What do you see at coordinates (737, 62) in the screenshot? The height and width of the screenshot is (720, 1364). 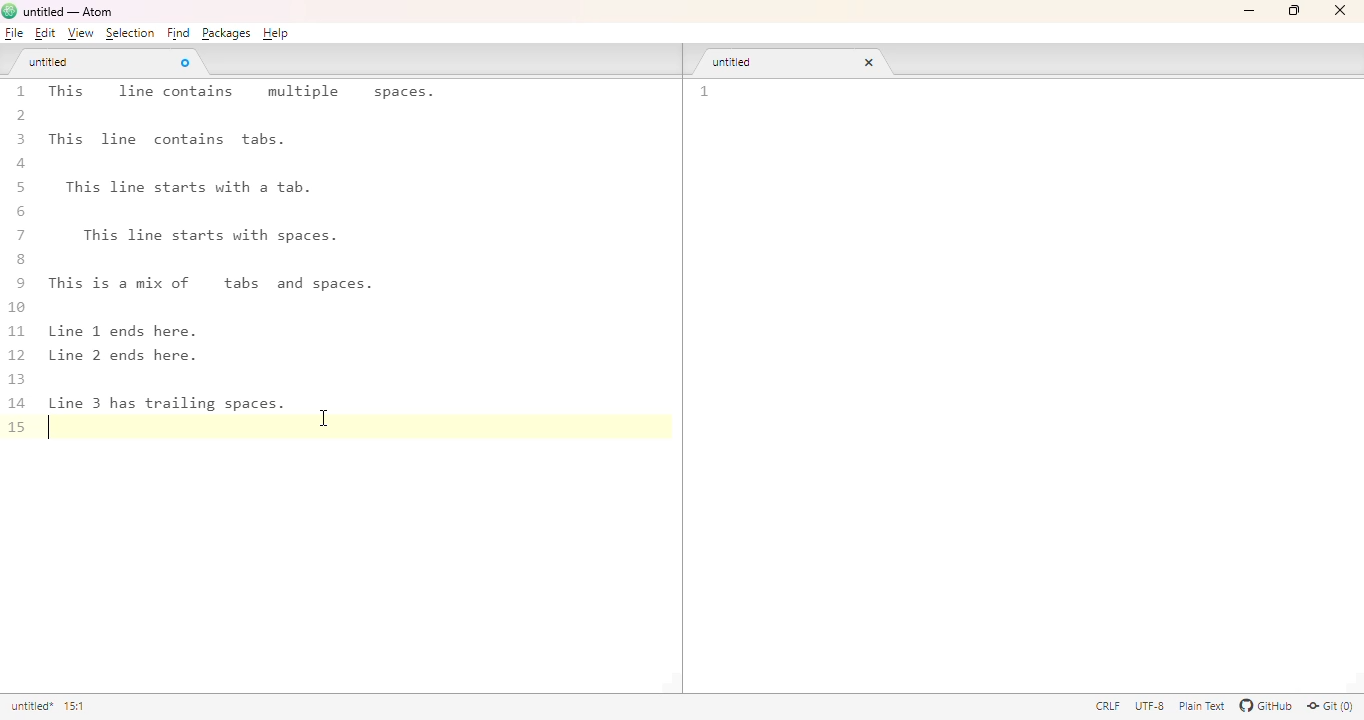 I see `untitled` at bounding box center [737, 62].